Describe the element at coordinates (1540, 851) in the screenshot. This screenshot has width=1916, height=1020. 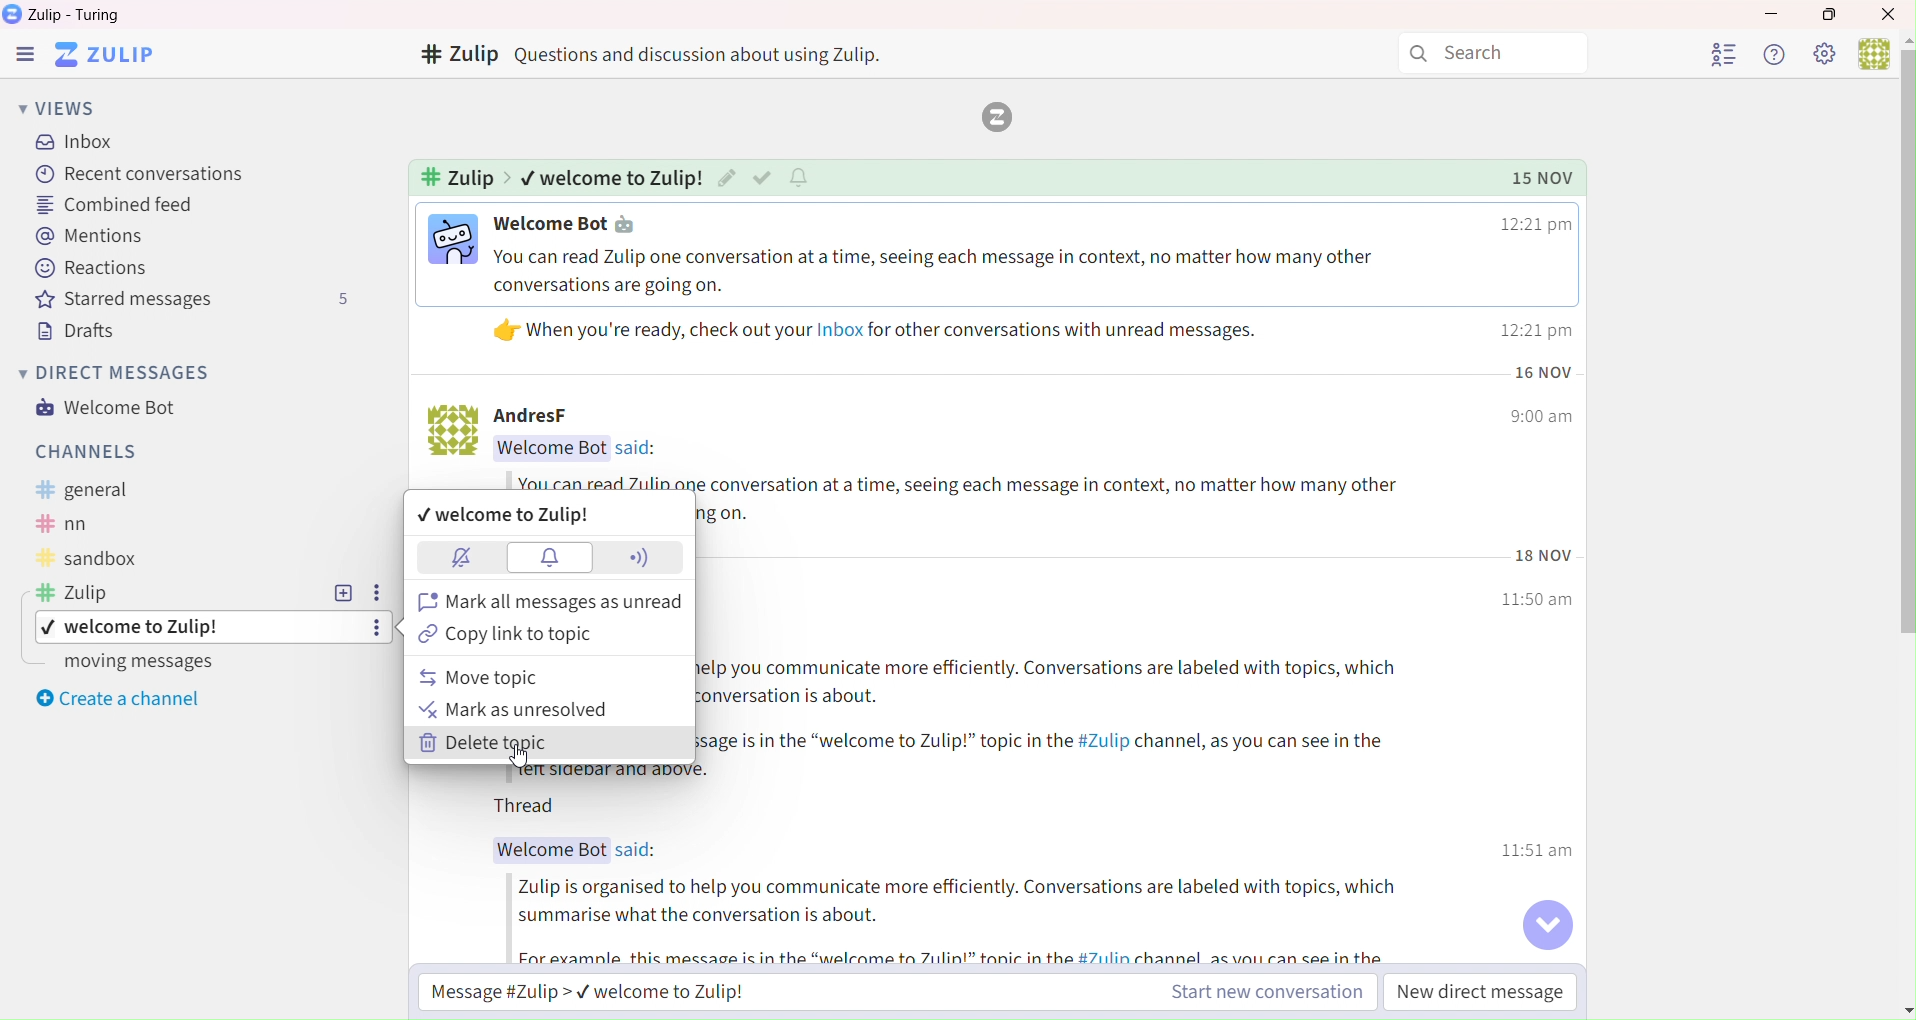
I see `Time` at that location.